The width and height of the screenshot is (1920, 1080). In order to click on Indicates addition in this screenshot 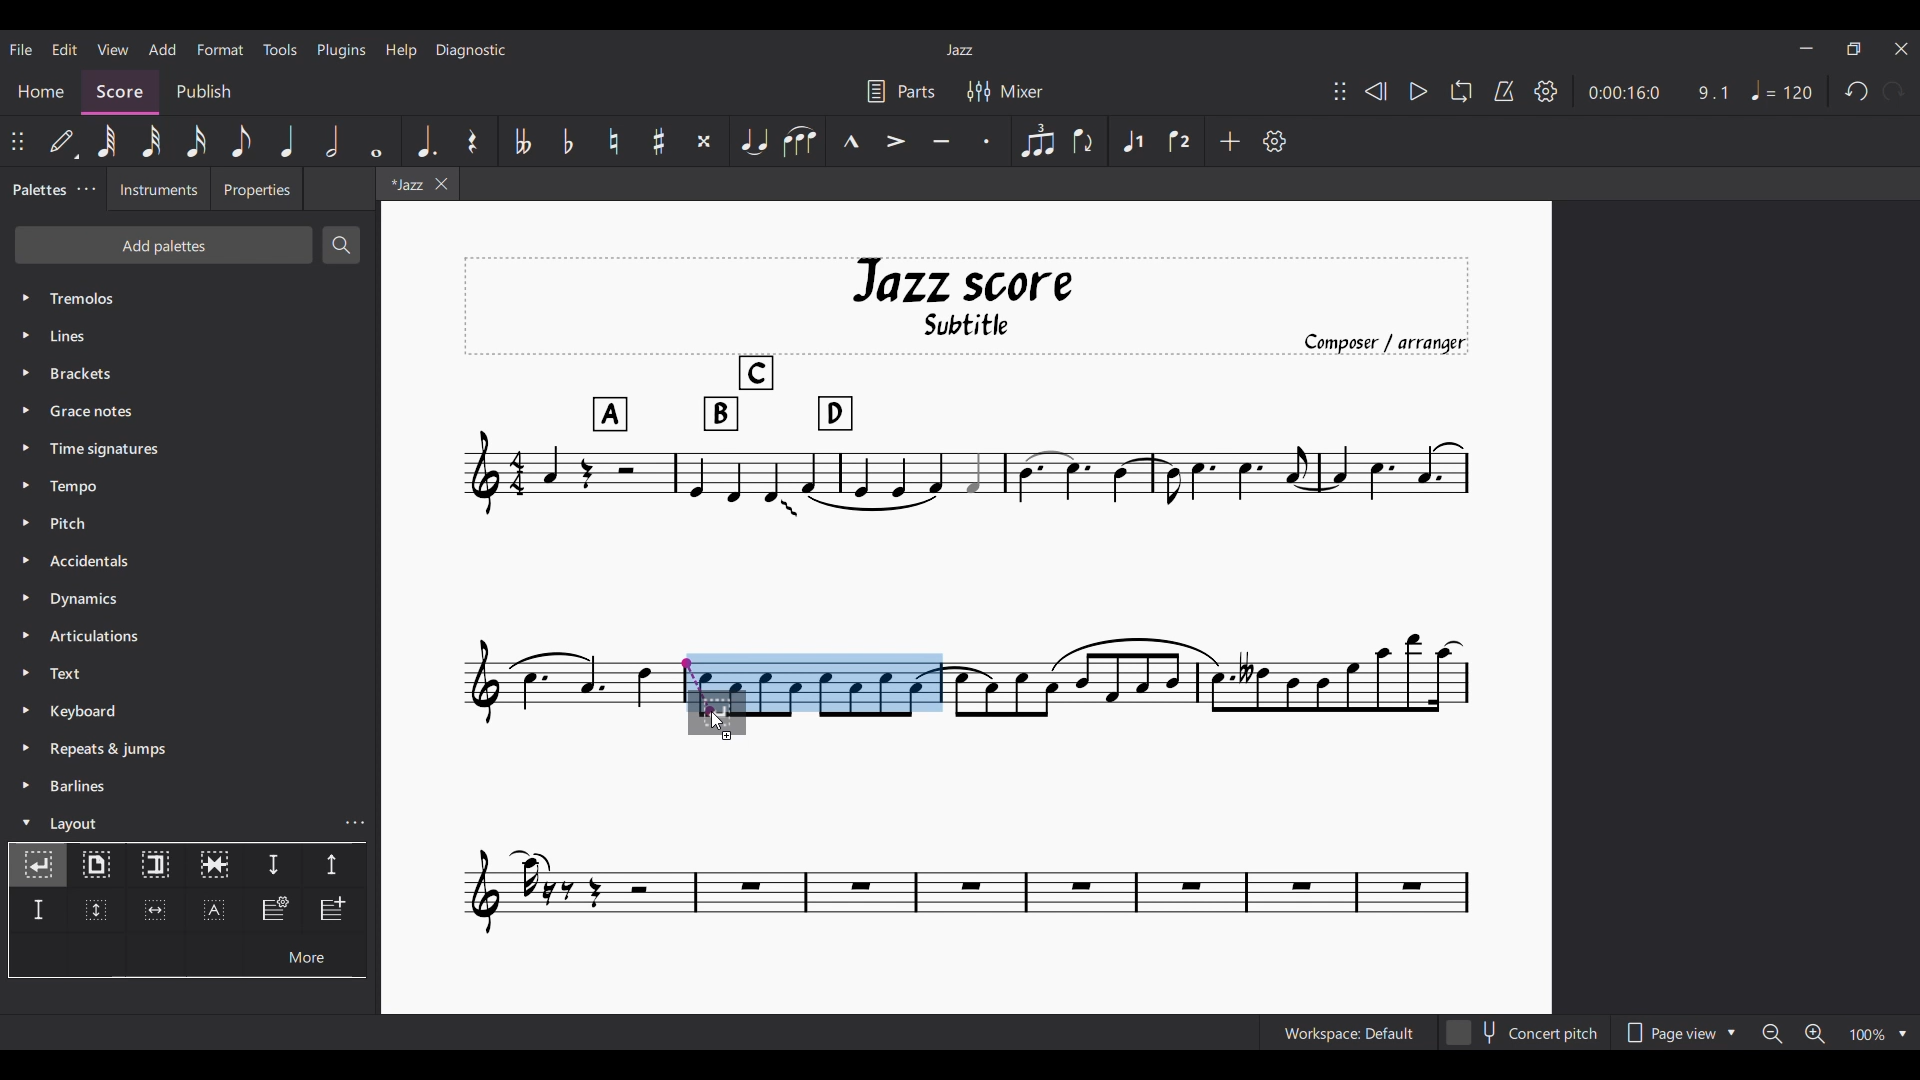, I will do `click(727, 735)`.